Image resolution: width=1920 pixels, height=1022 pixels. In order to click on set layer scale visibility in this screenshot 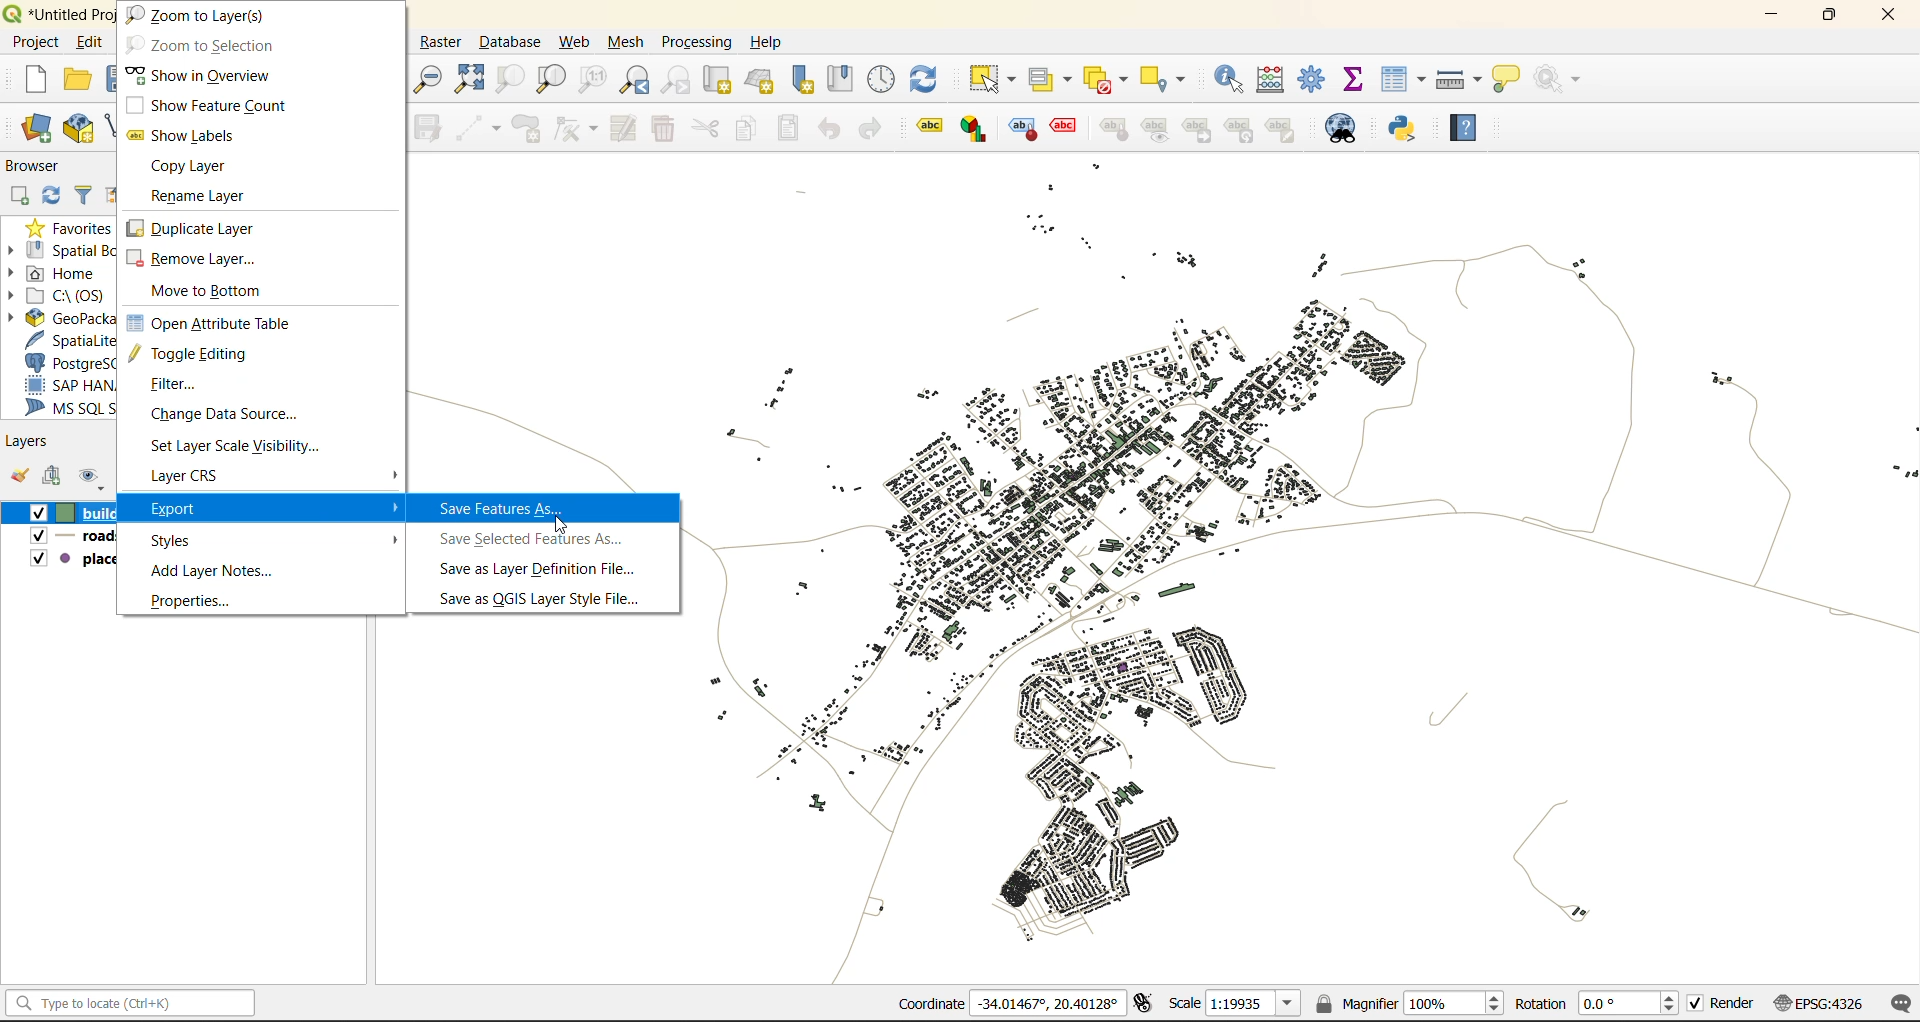, I will do `click(235, 446)`.